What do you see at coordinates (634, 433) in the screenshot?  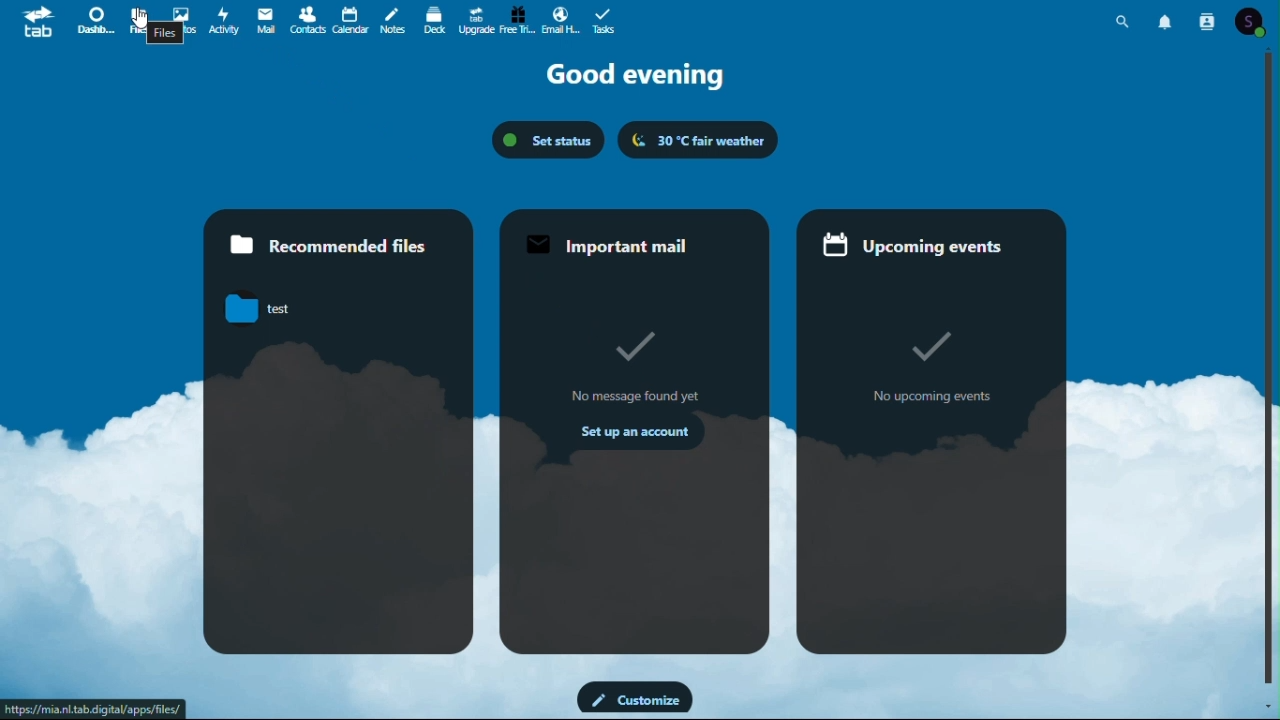 I see `important mail` at bounding box center [634, 433].